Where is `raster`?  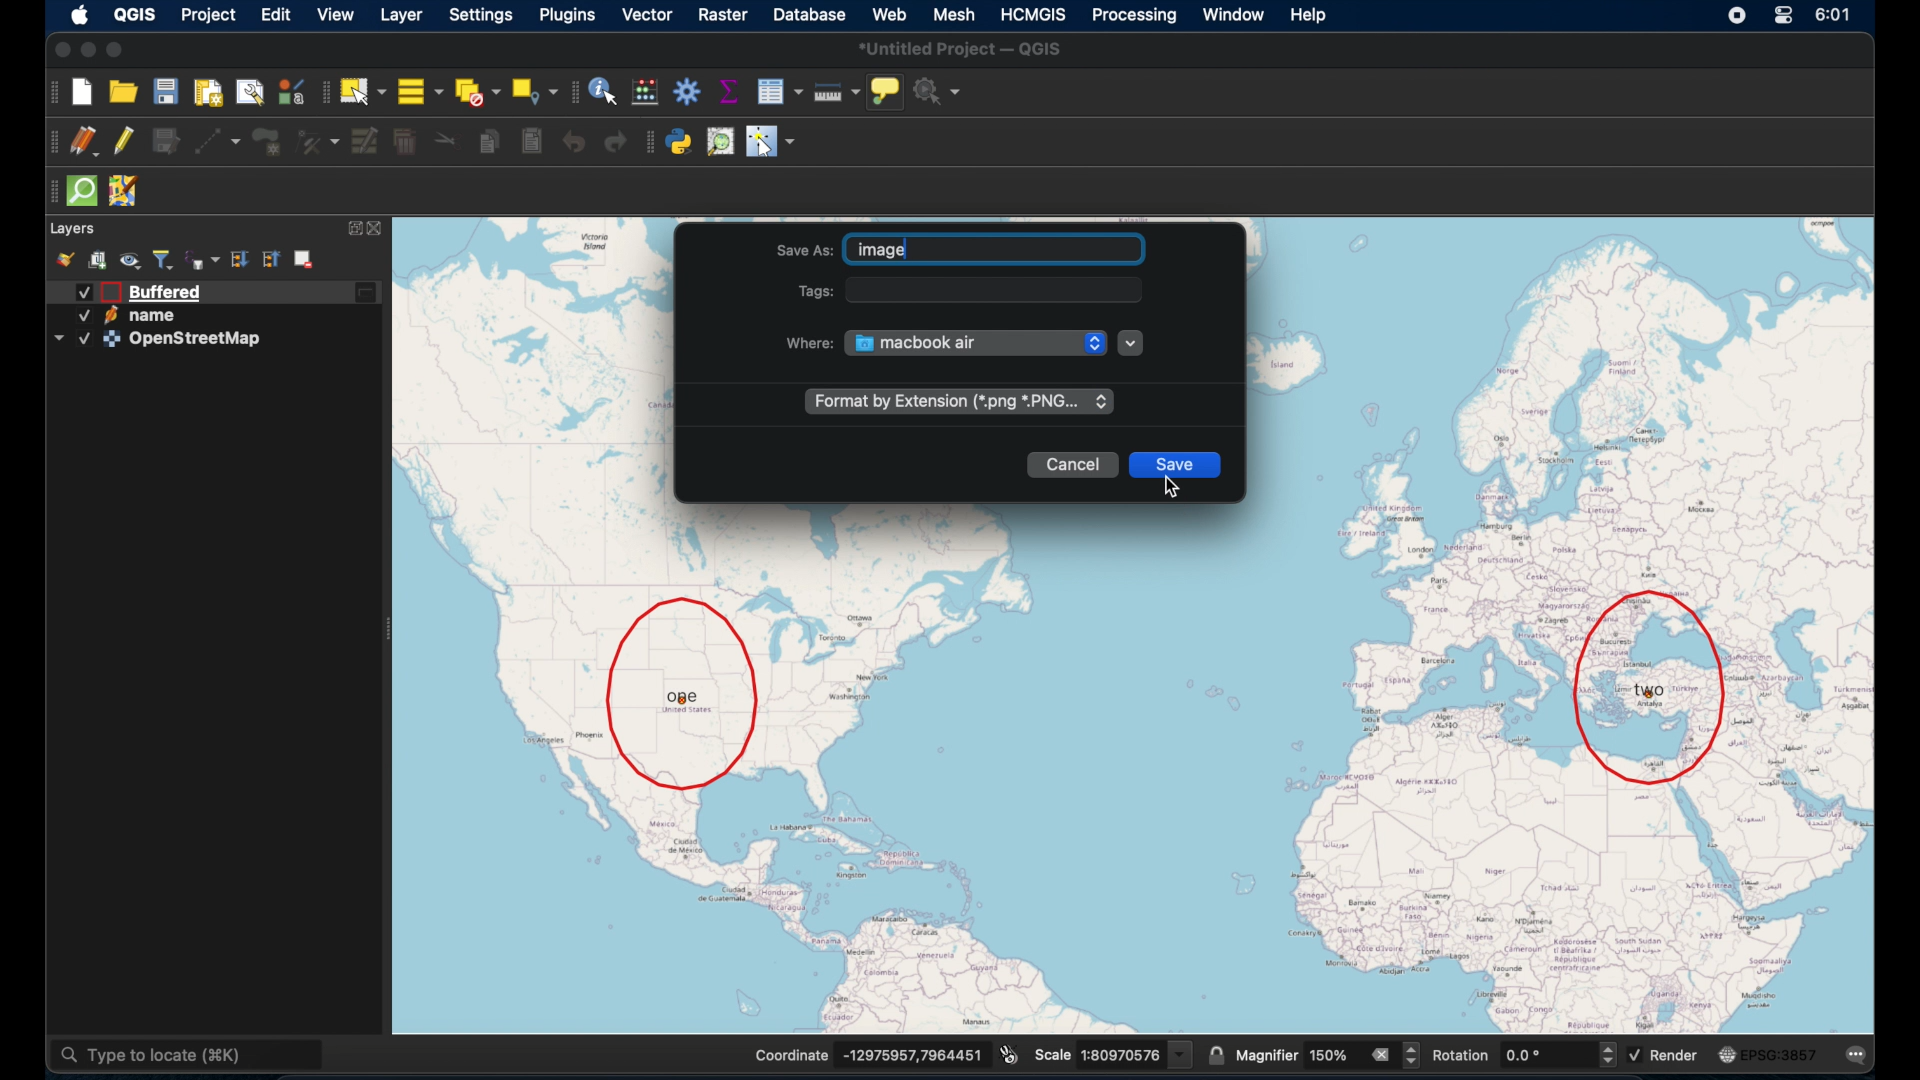
raster is located at coordinates (724, 14).